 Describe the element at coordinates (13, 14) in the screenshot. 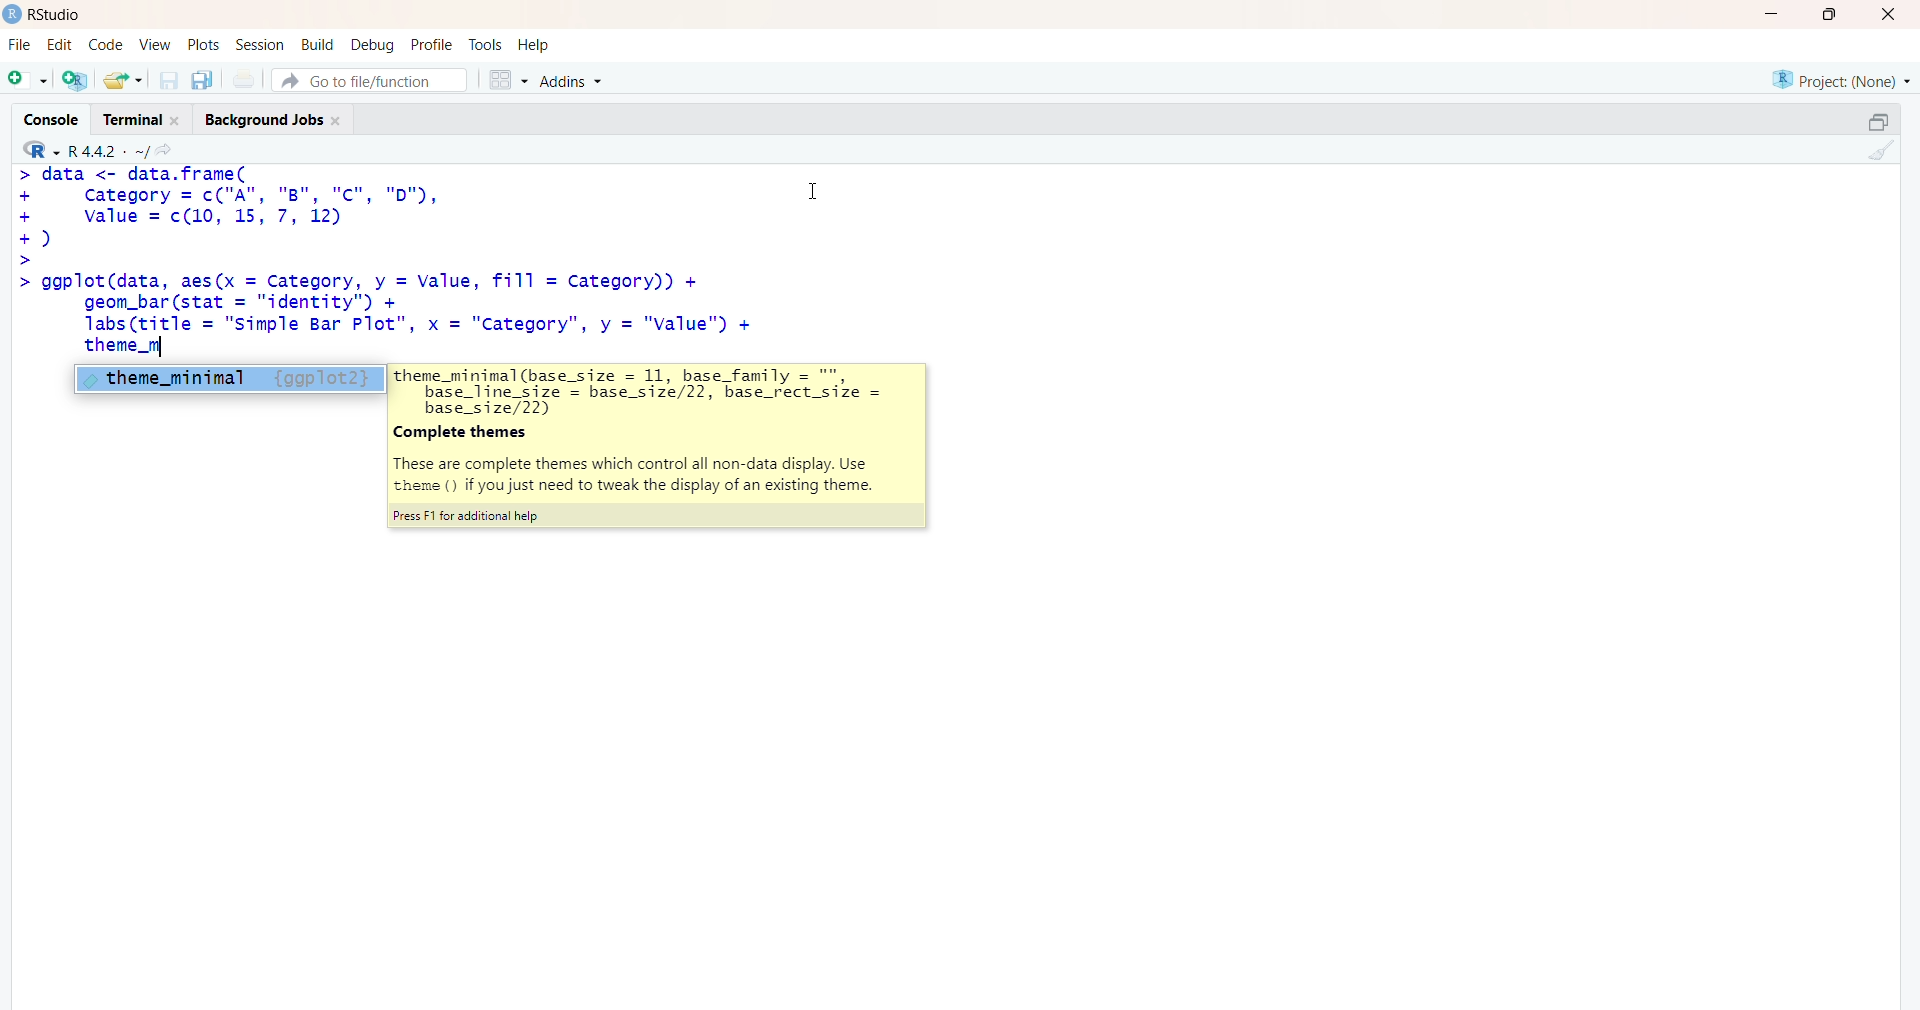

I see `logo` at that location.